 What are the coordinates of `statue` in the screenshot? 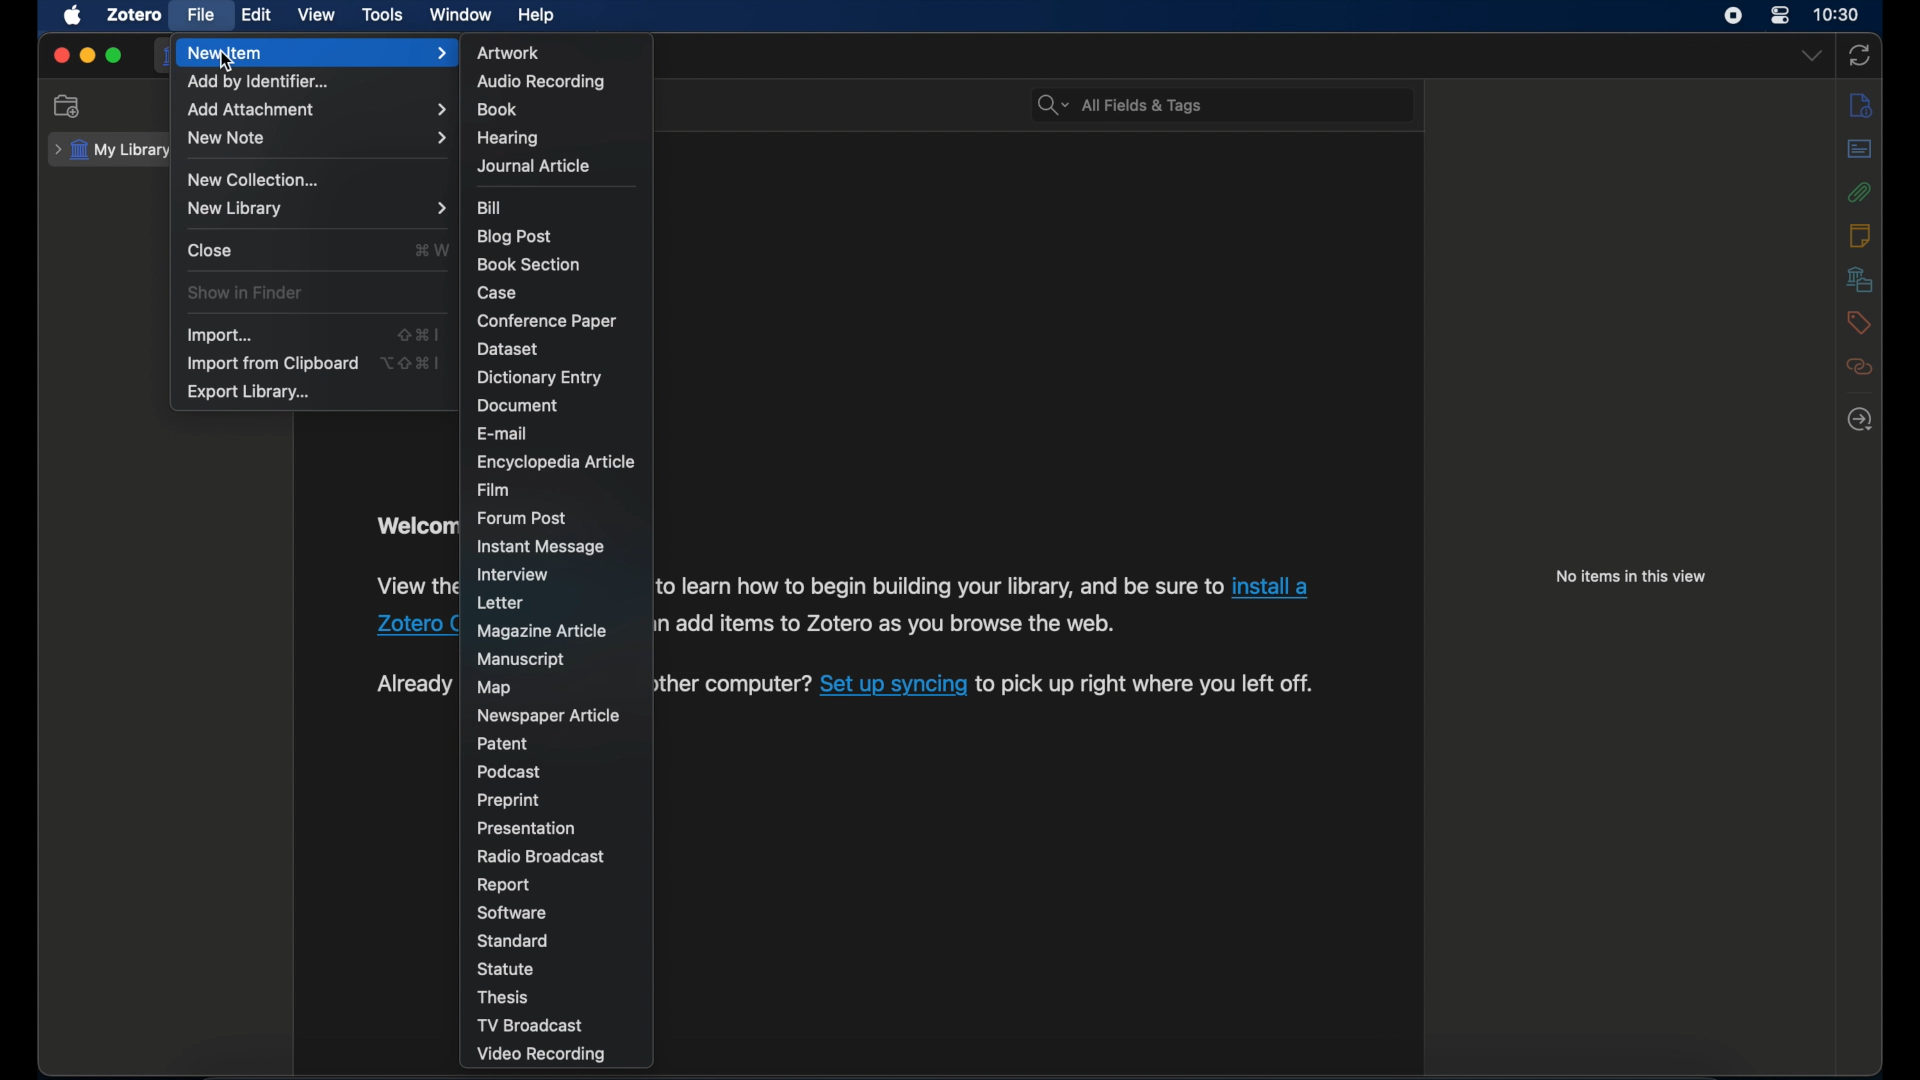 It's located at (506, 969).